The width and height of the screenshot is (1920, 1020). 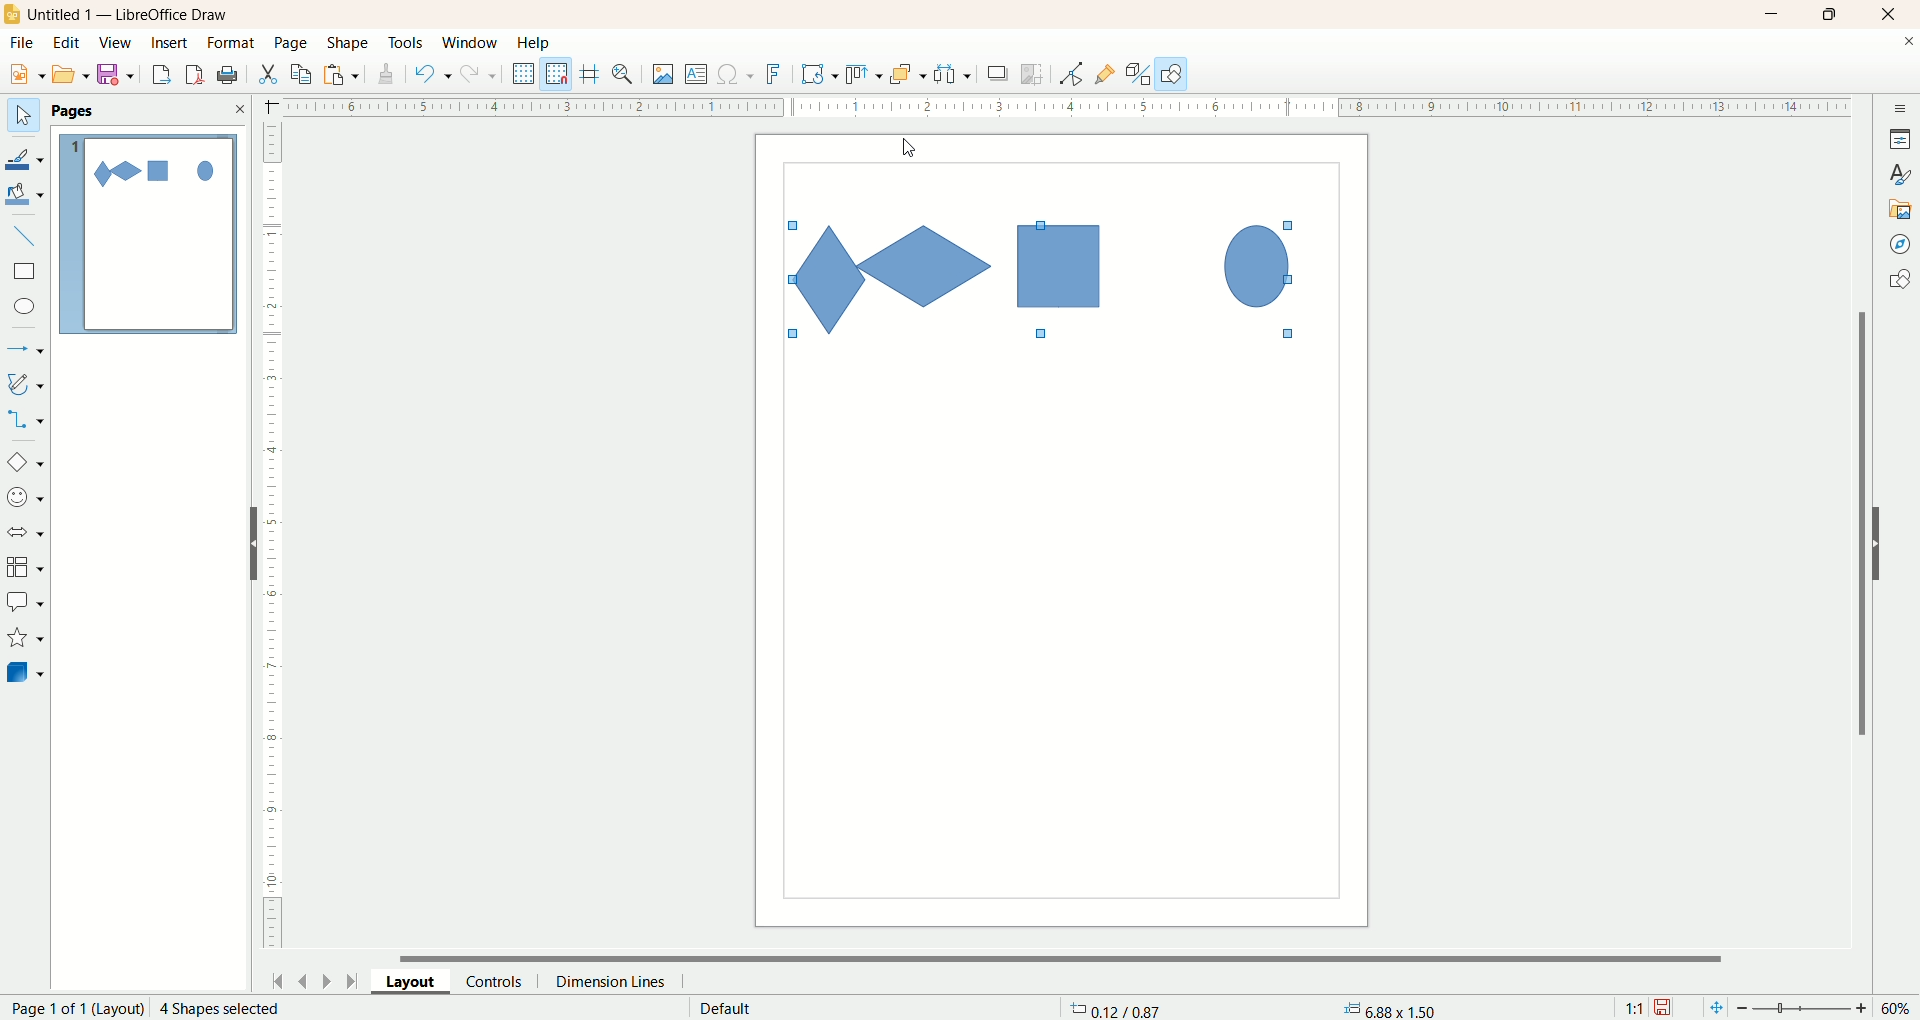 I want to click on scale factor, so click(x=1634, y=1008).